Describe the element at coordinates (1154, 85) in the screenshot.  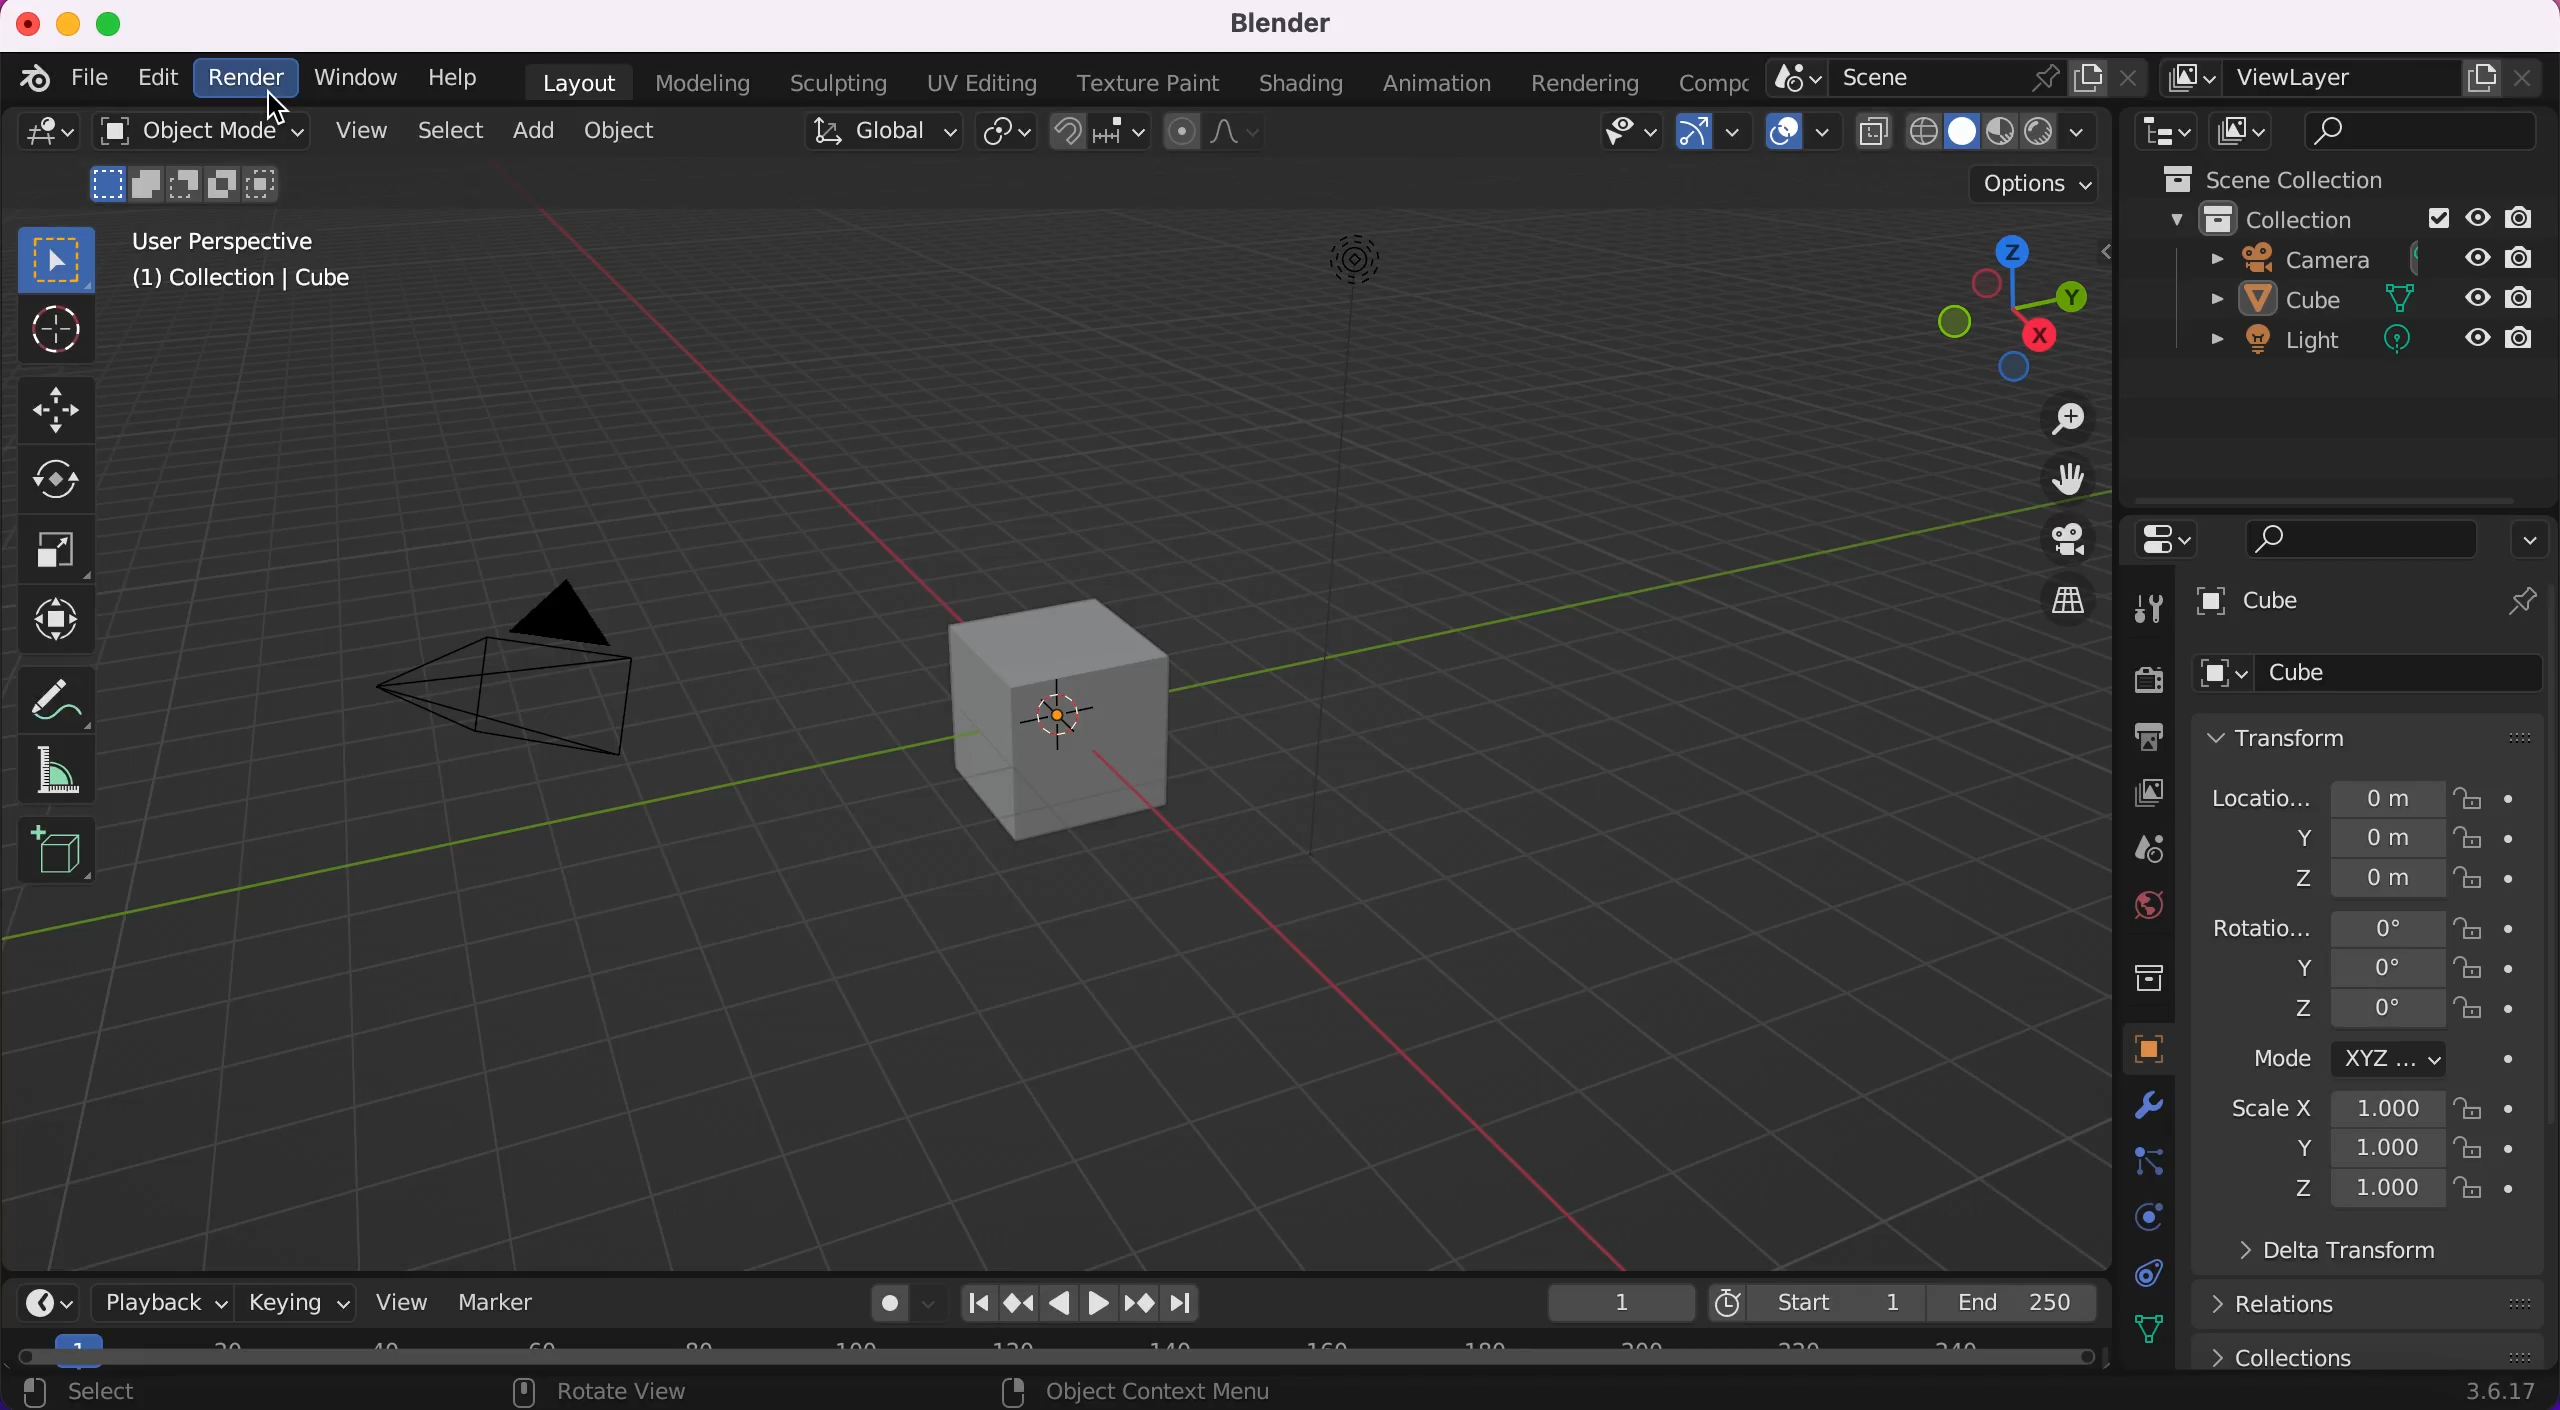
I see `texture paint` at that location.